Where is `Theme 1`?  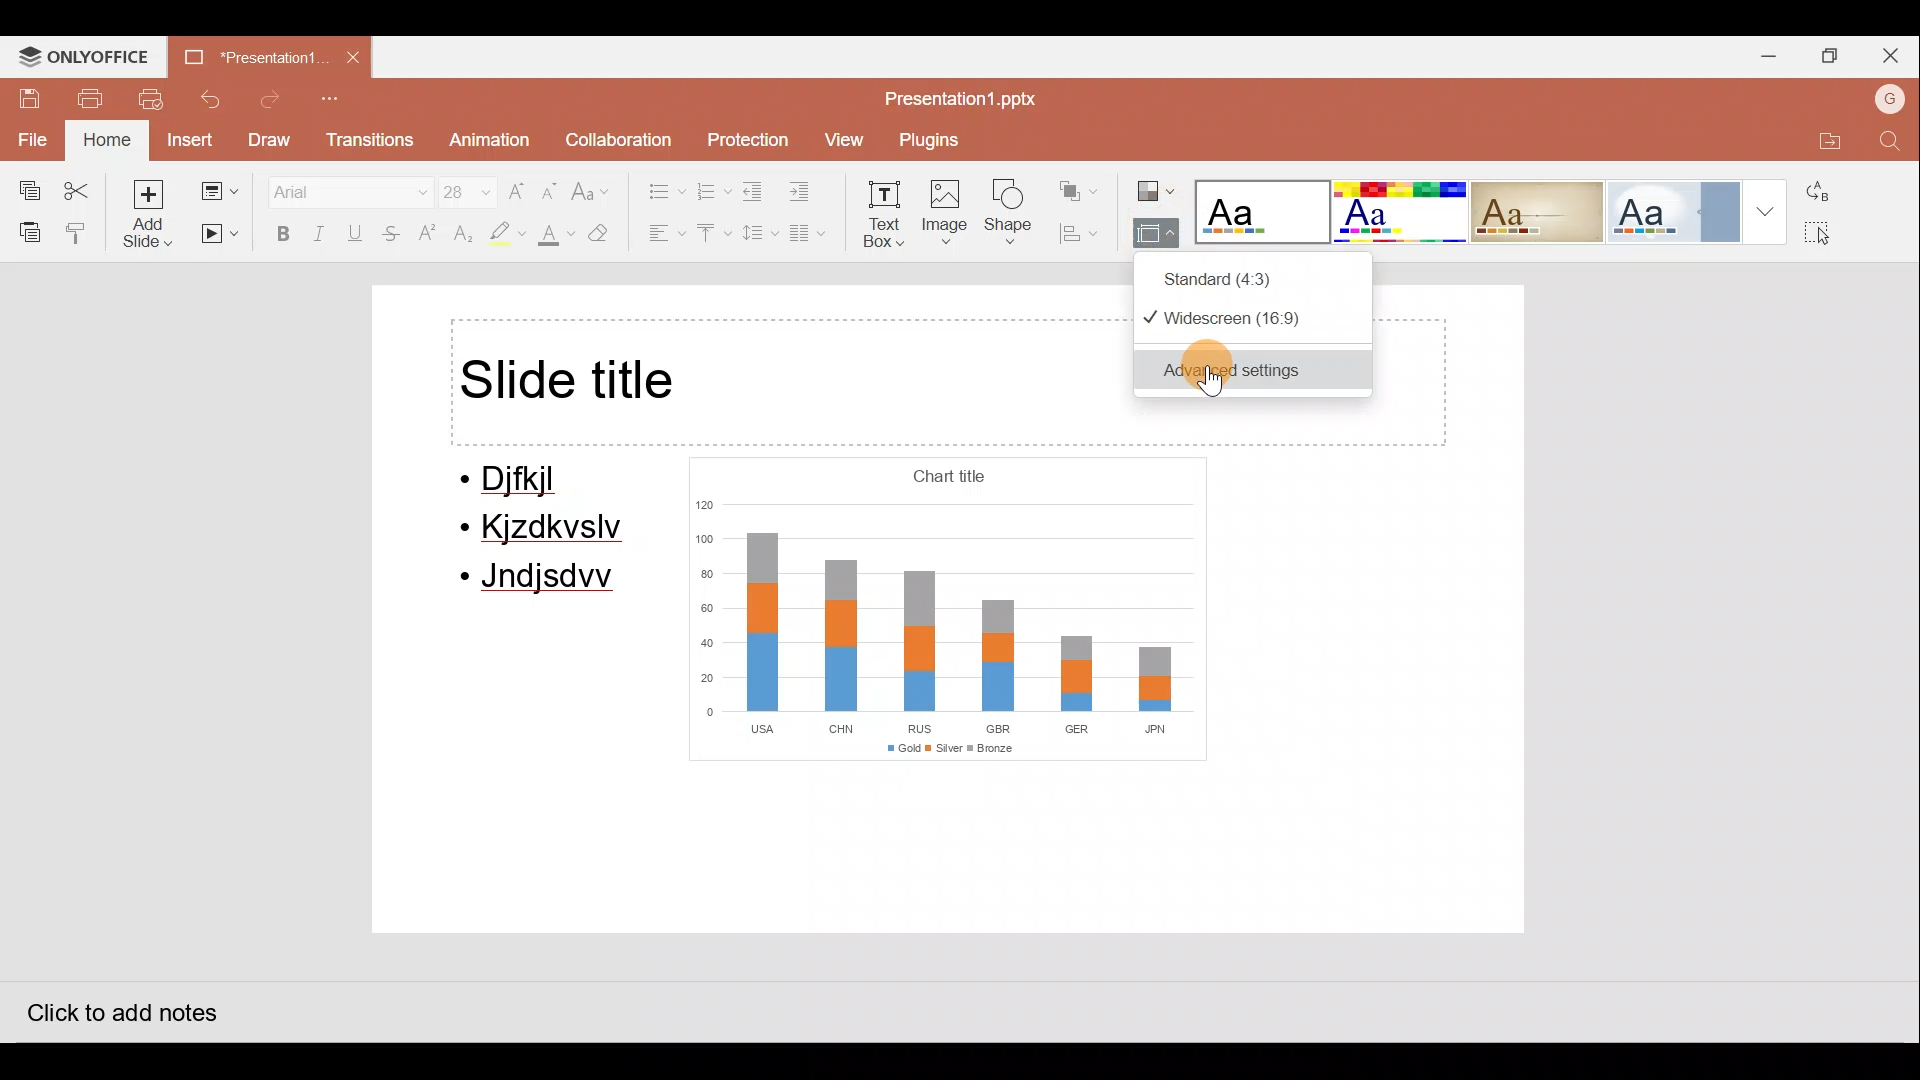 Theme 1 is located at coordinates (1264, 214).